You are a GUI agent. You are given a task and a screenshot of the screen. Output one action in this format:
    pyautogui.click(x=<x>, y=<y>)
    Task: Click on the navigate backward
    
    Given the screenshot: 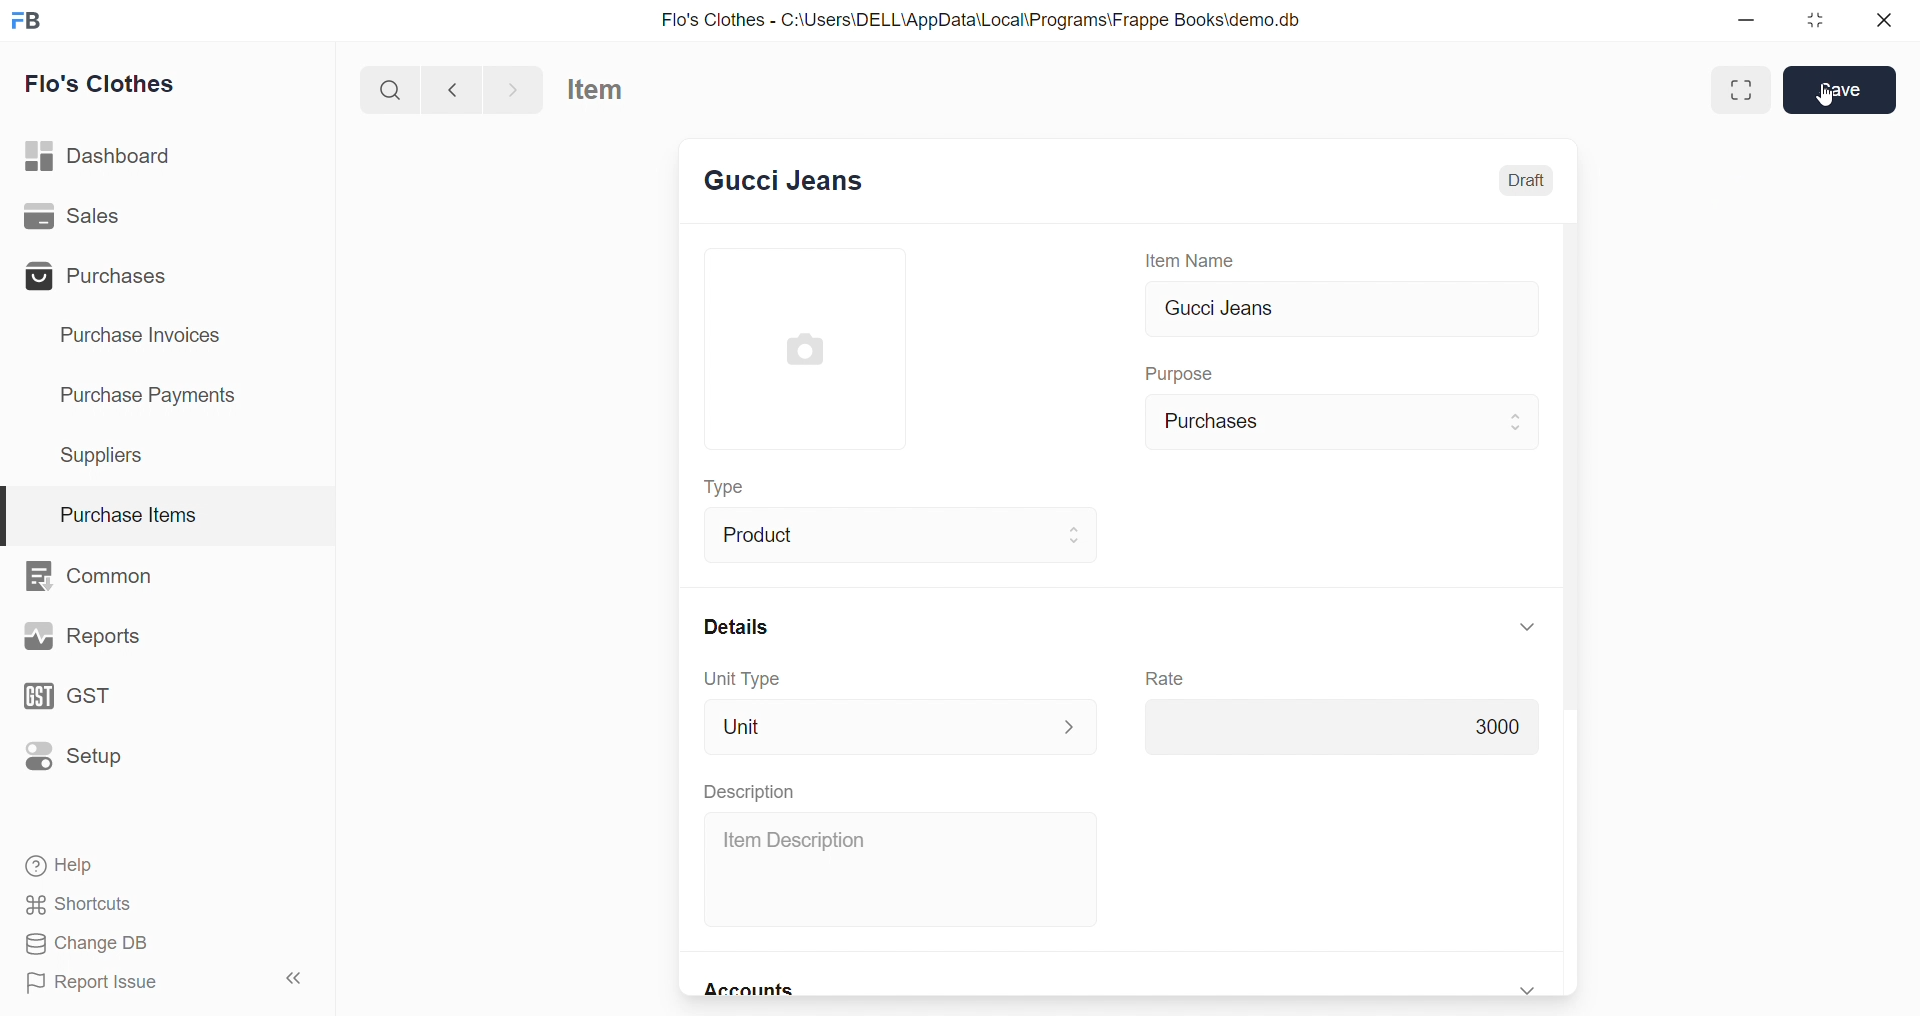 What is the action you would take?
    pyautogui.click(x=452, y=88)
    